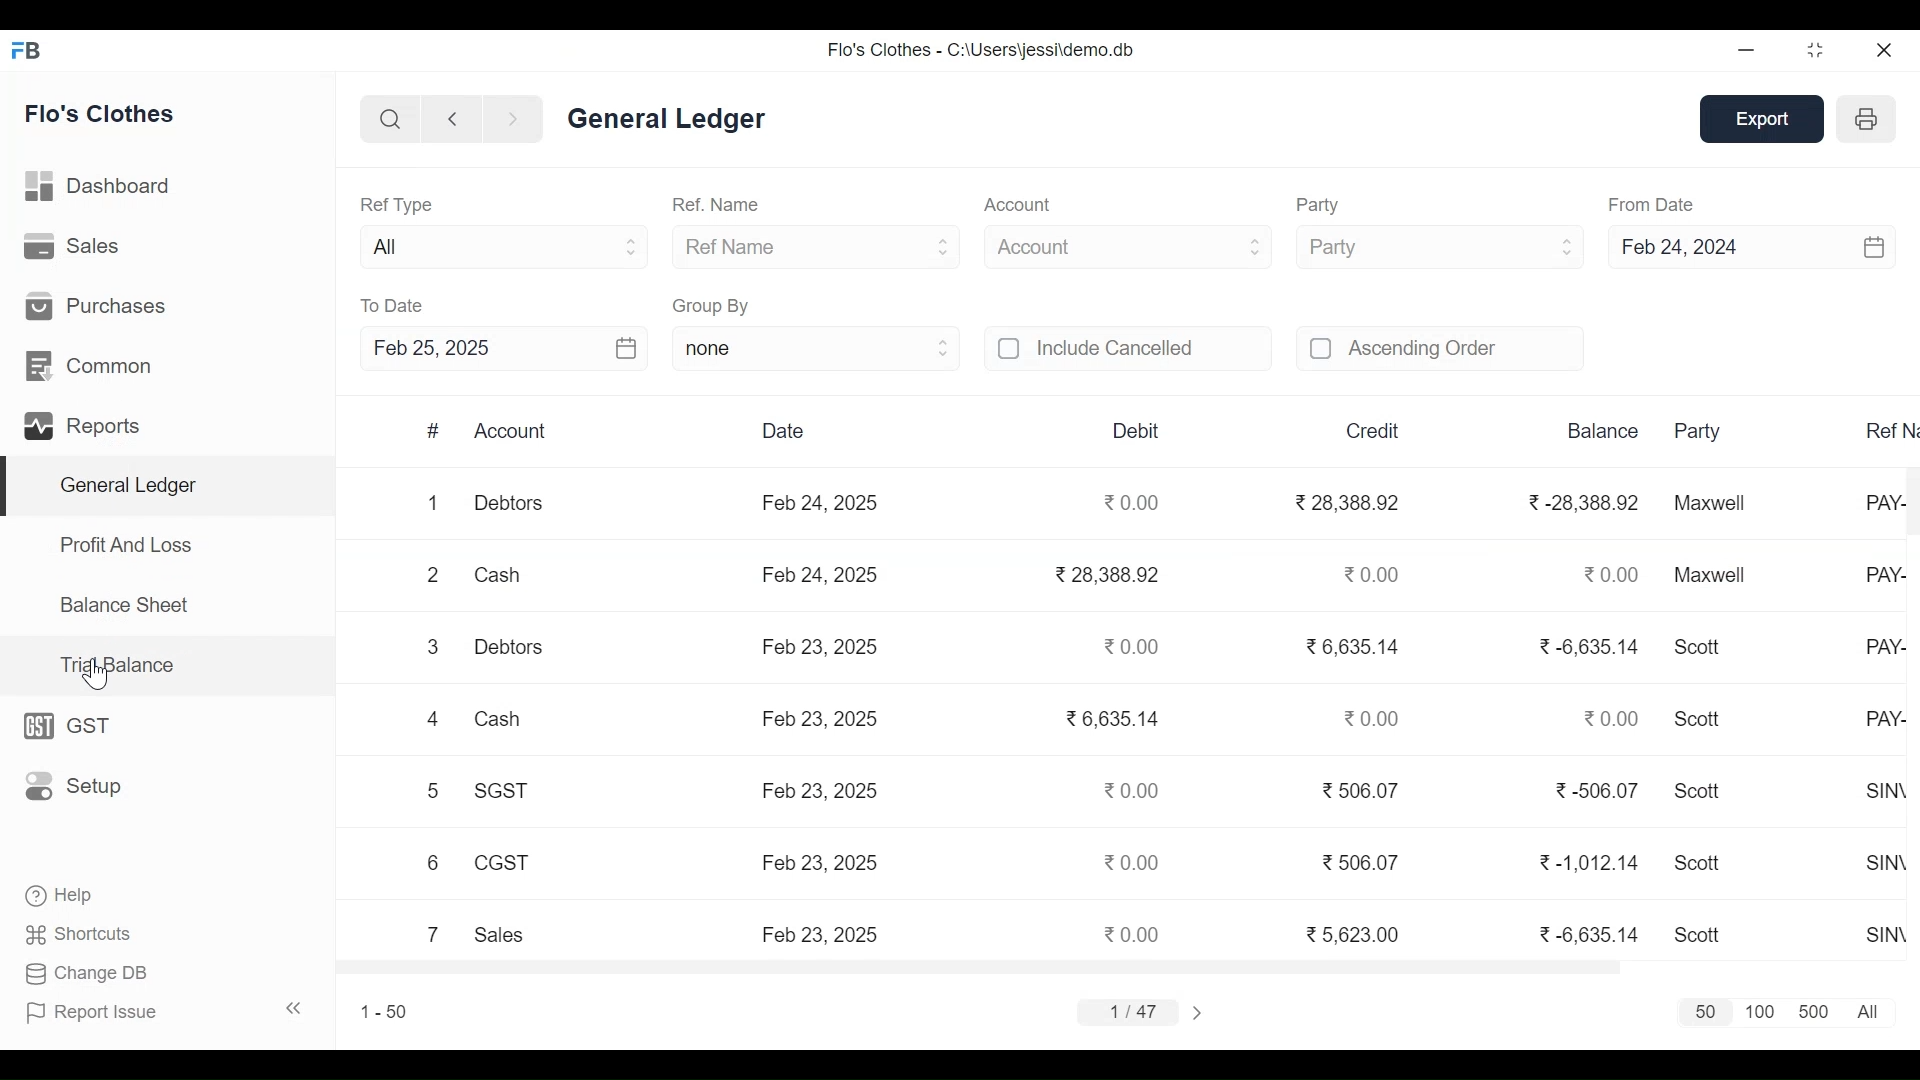 This screenshot has width=1920, height=1080. What do you see at coordinates (1371, 432) in the screenshot?
I see `Credit` at bounding box center [1371, 432].